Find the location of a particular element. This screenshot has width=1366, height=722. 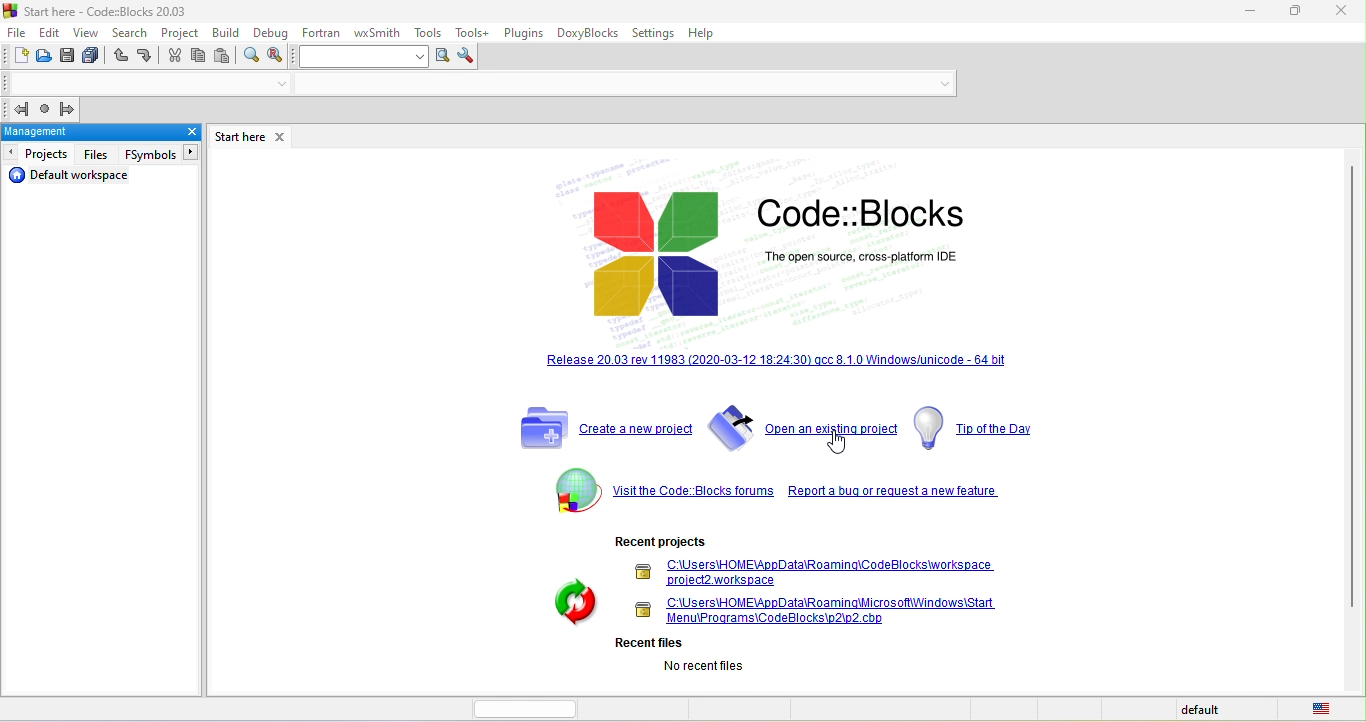

recent files is located at coordinates (681, 655).